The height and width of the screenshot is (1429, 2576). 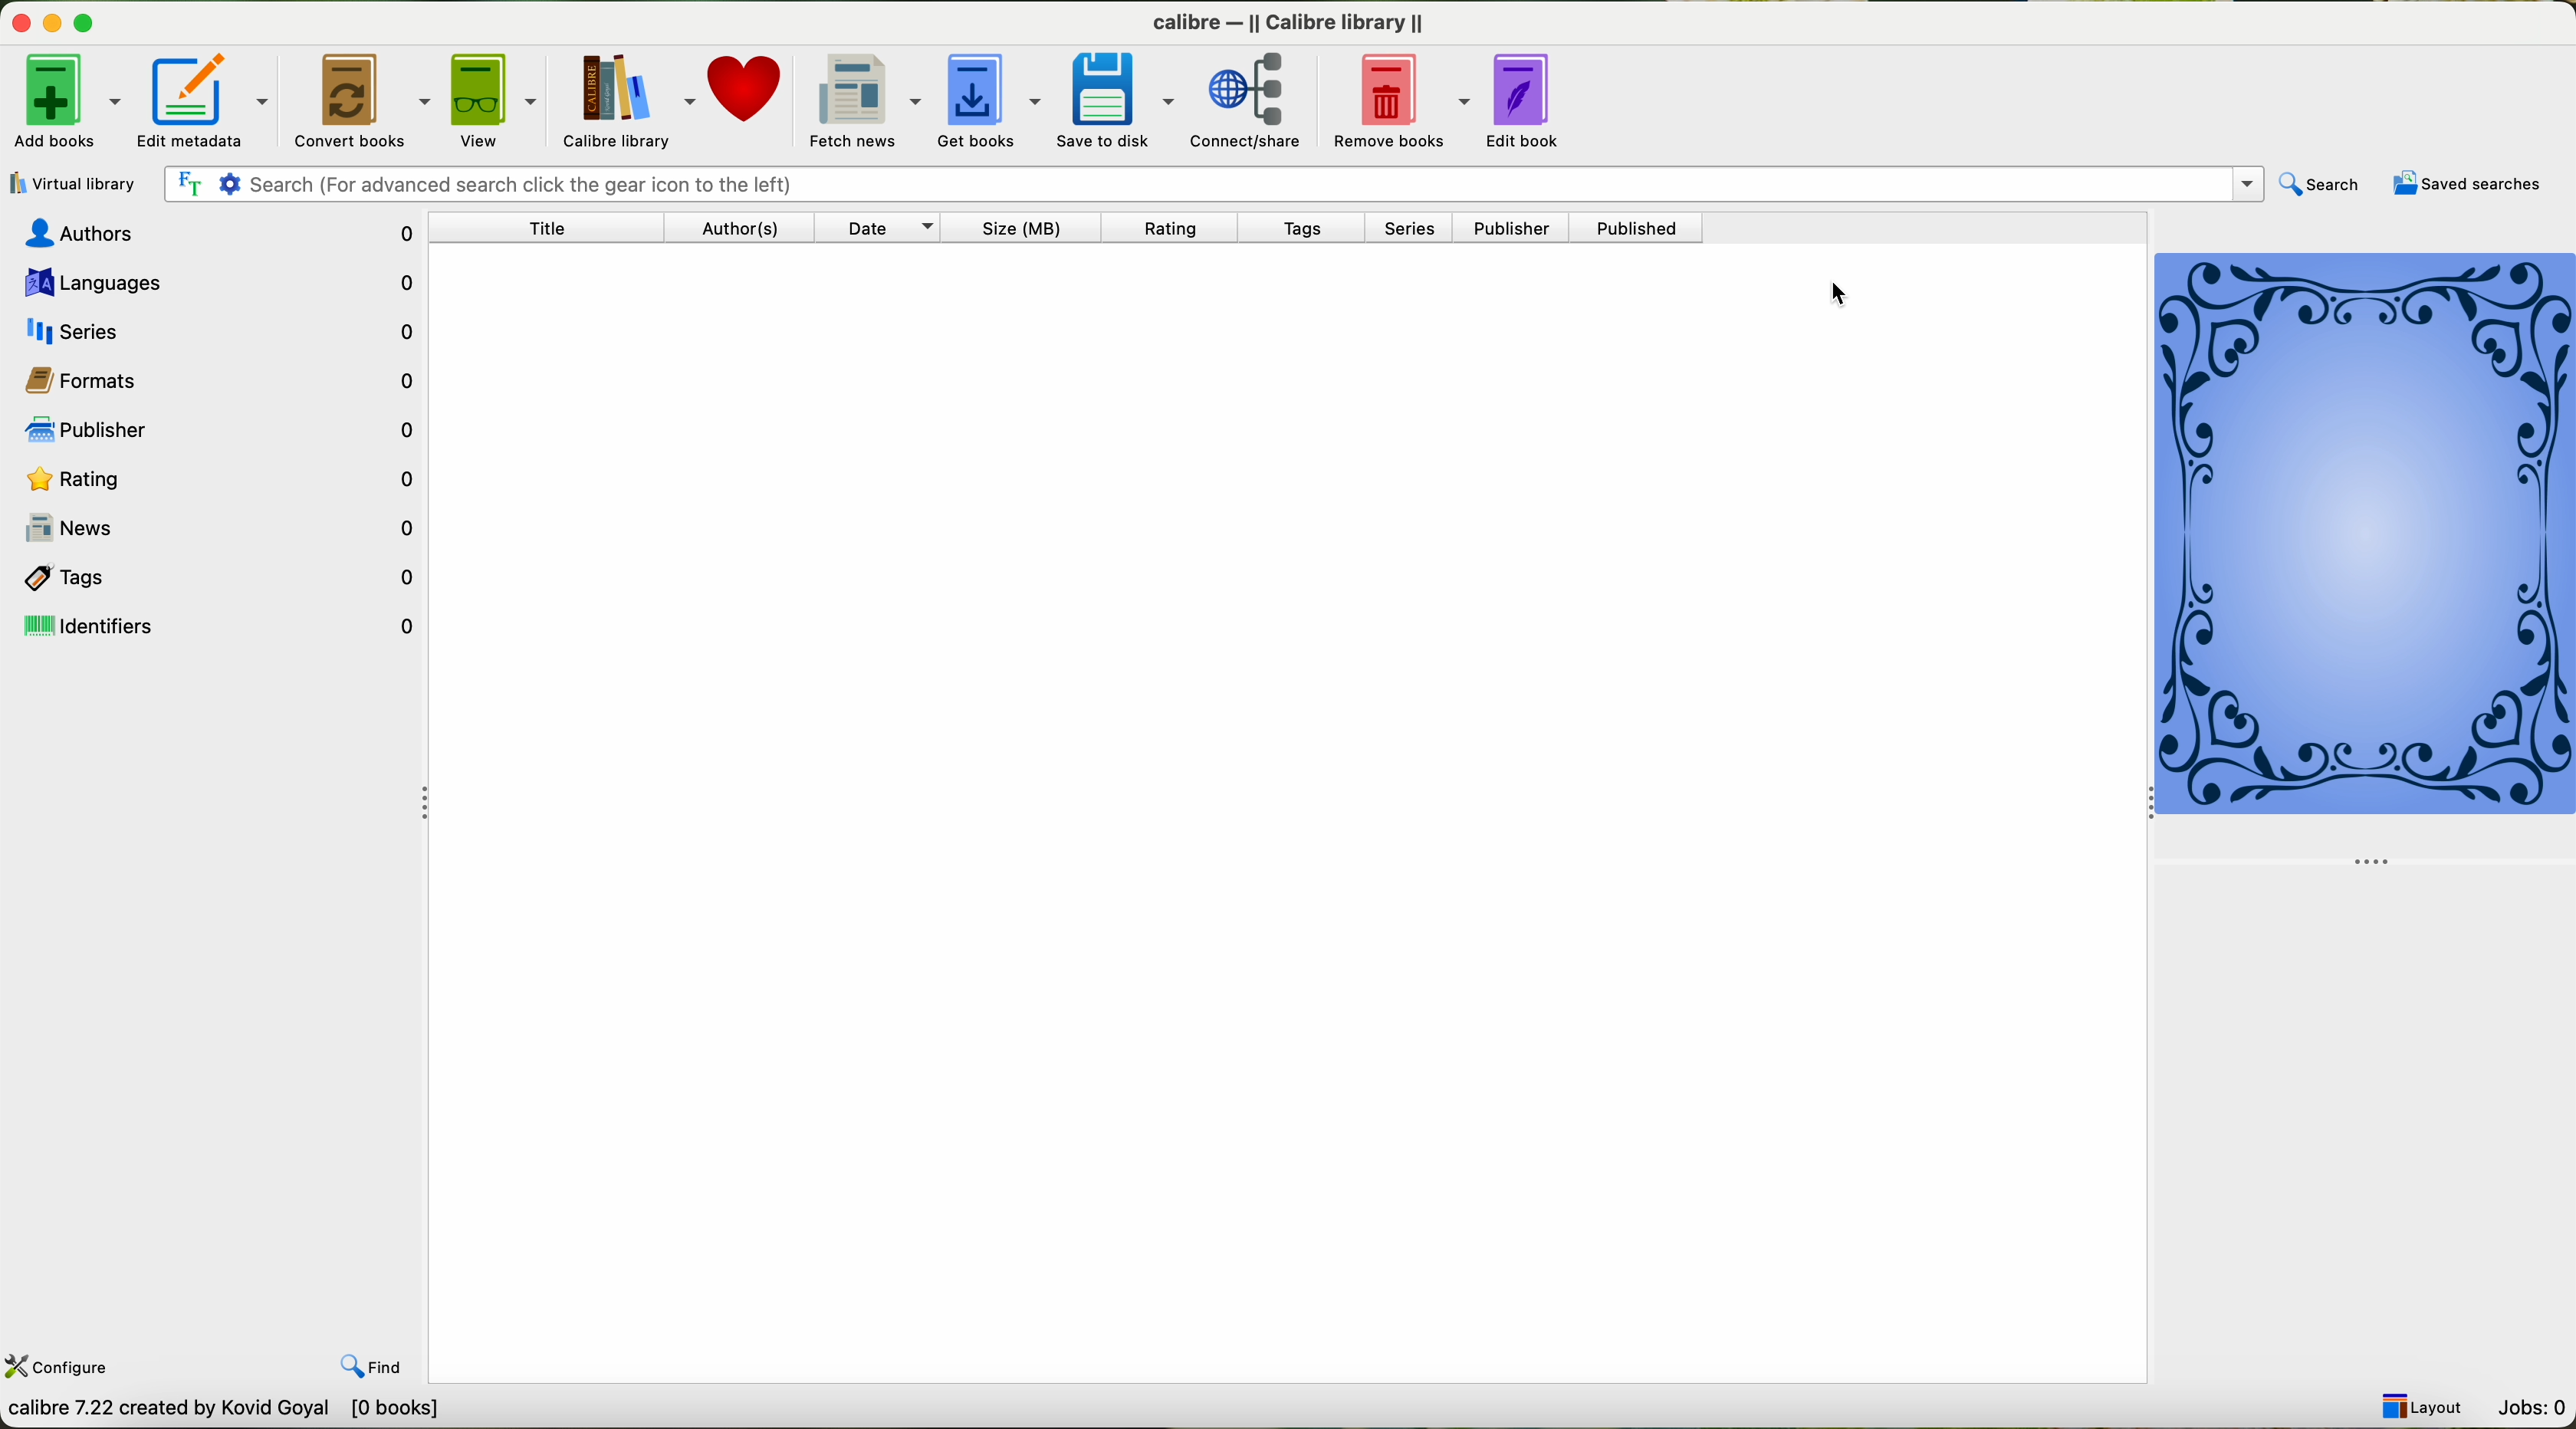 I want to click on fetch news, so click(x=871, y=102).